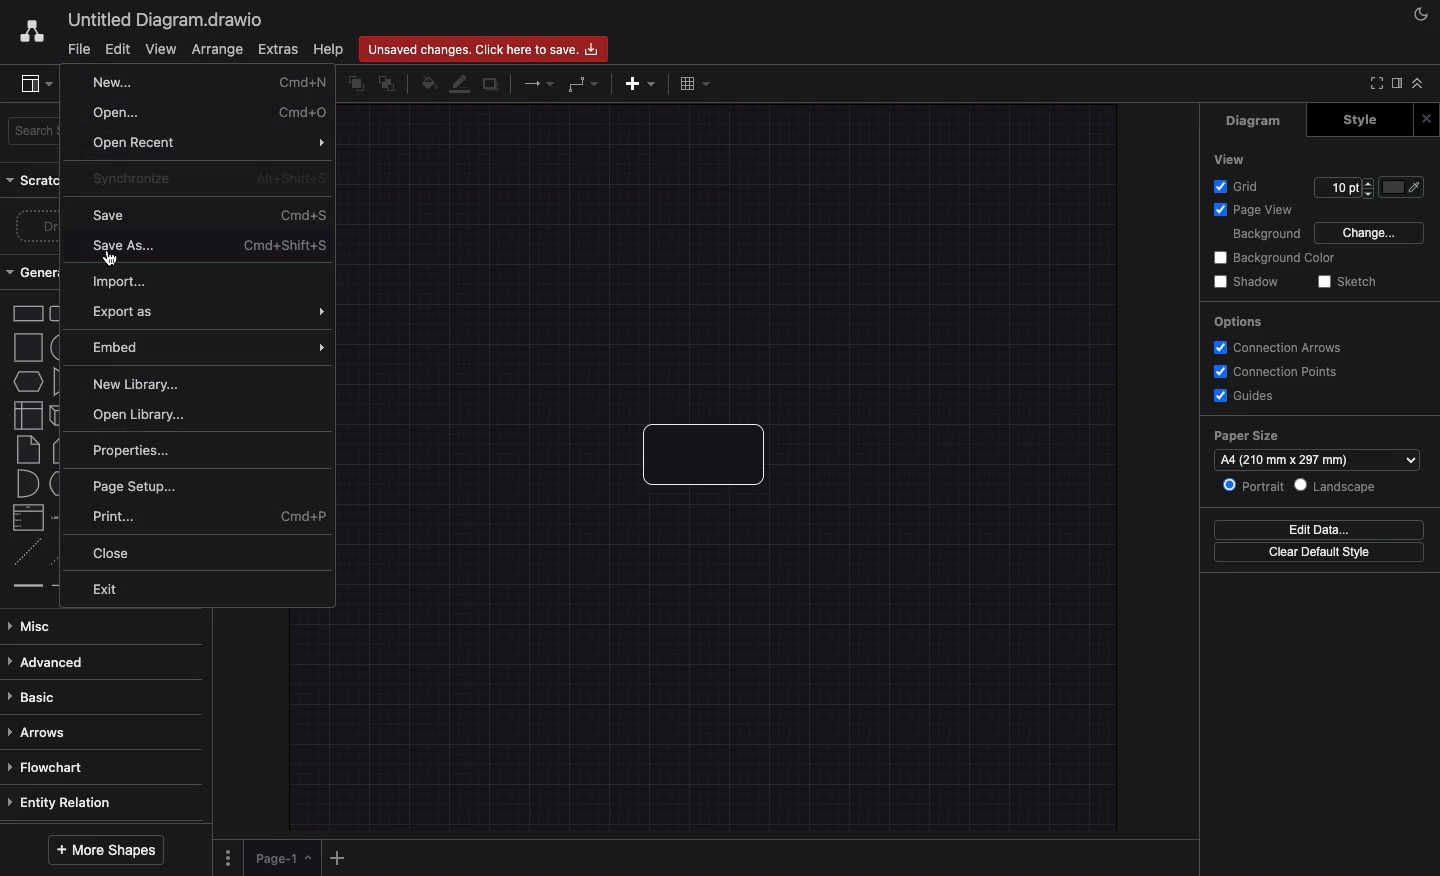 This screenshot has width=1440, height=876. What do you see at coordinates (208, 86) in the screenshot?
I see `New` at bounding box center [208, 86].